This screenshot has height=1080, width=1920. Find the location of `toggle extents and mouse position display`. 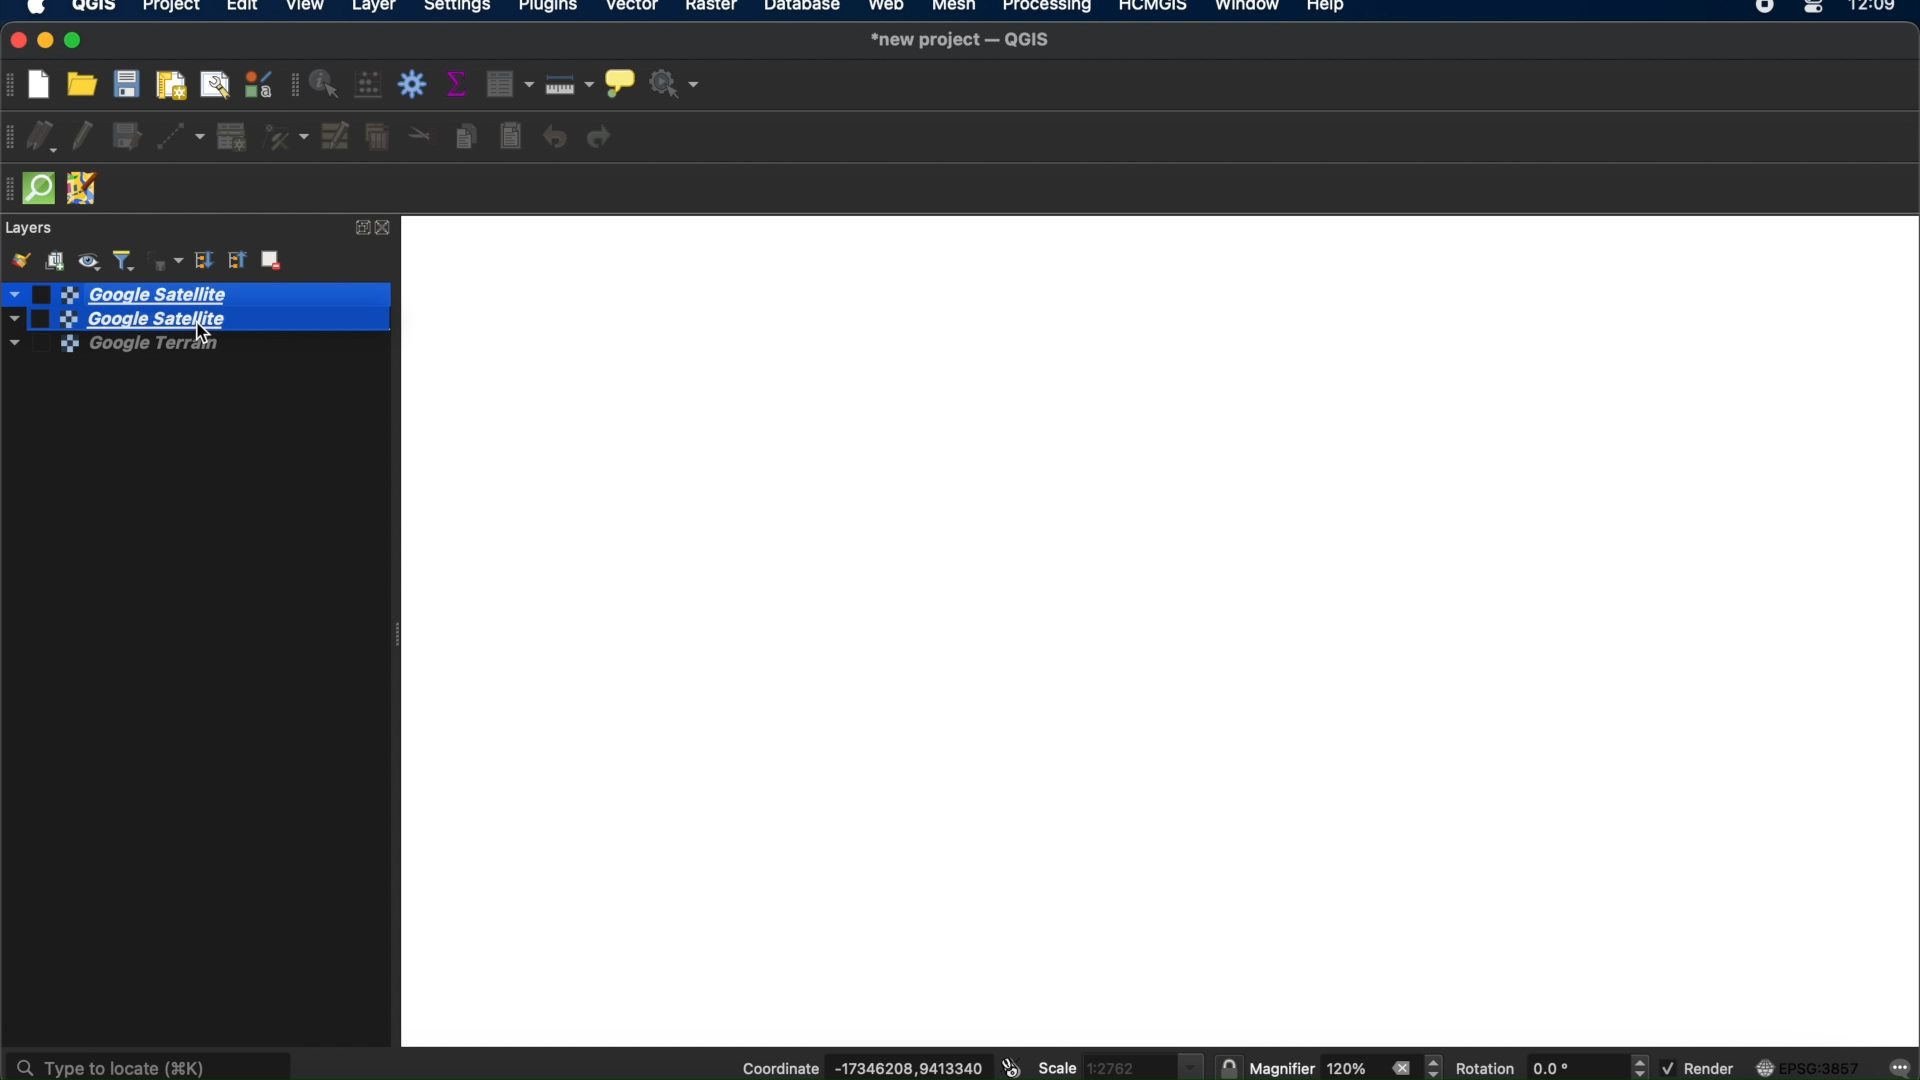

toggle extents and mouse position display is located at coordinates (1009, 1068).